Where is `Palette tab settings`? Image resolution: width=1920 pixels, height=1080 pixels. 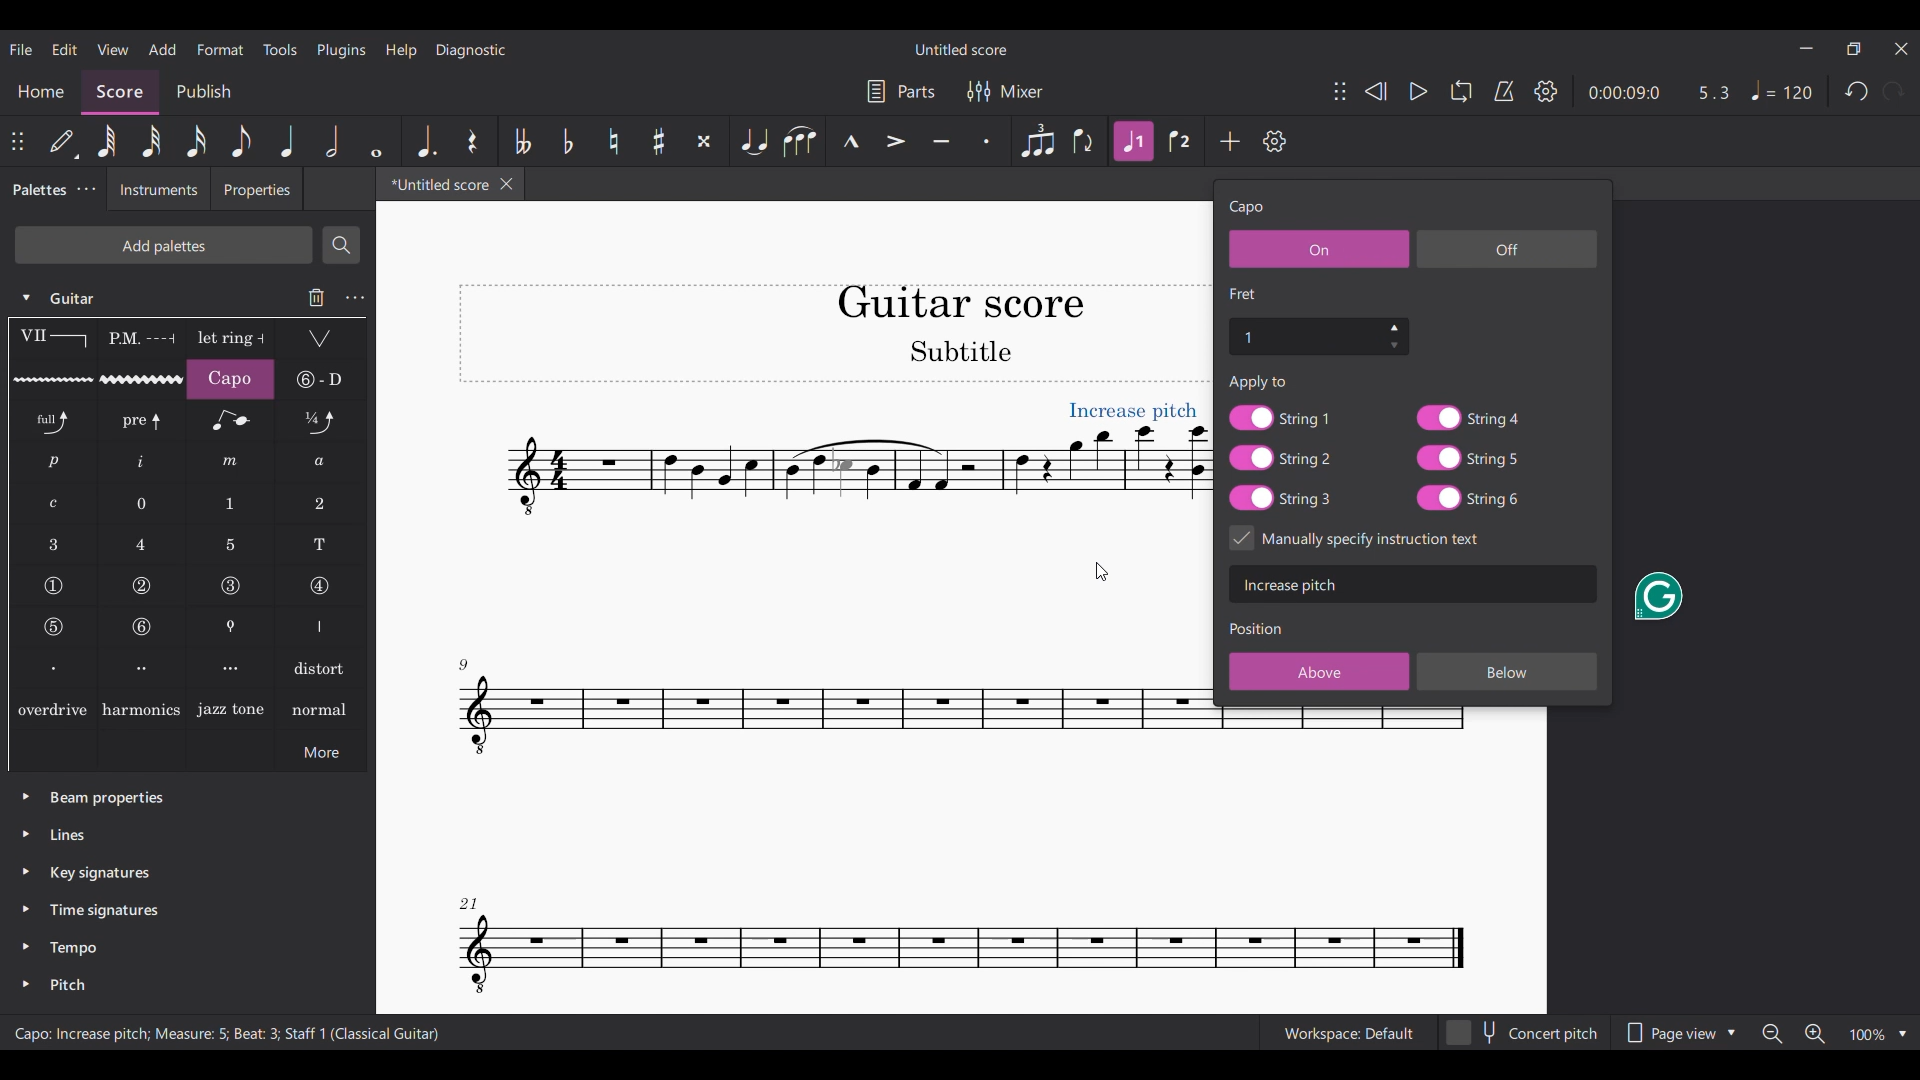 Palette tab settings is located at coordinates (88, 189).